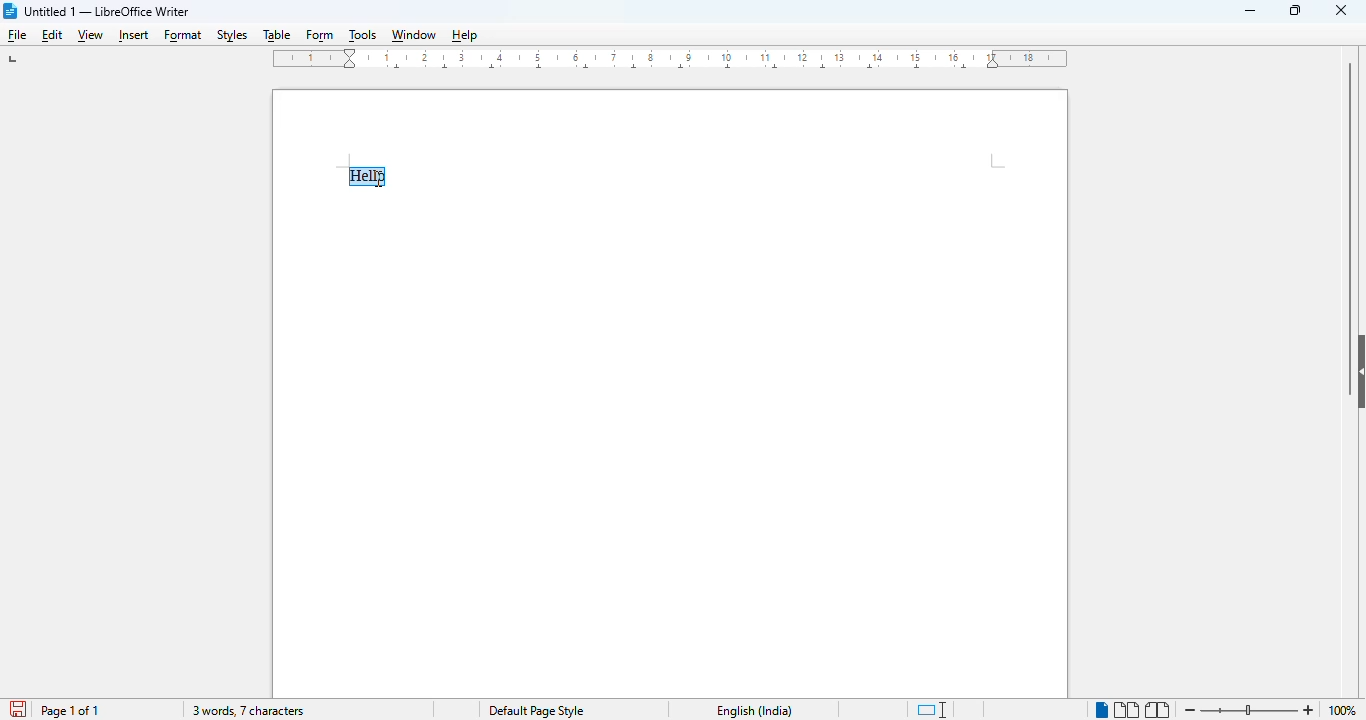 The height and width of the screenshot is (720, 1366). I want to click on multi-page view, so click(1127, 710).